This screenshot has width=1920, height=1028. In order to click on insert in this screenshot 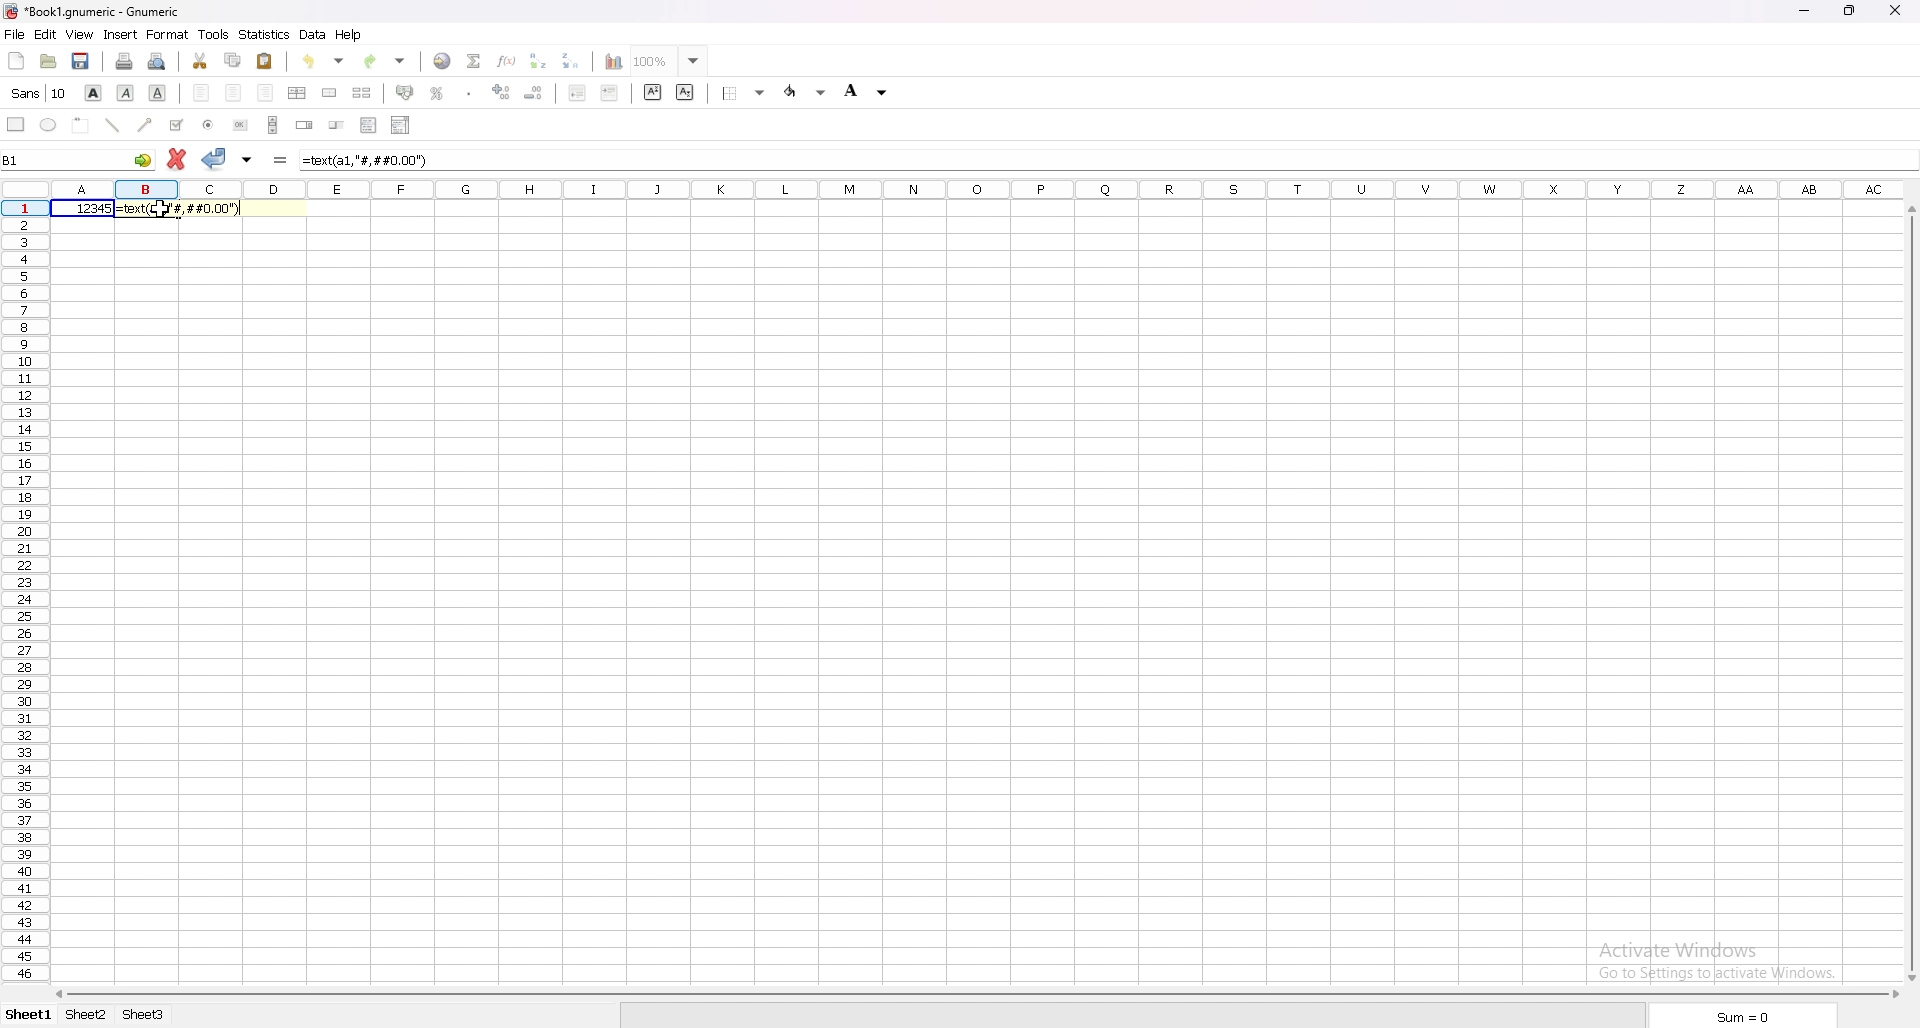, I will do `click(121, 35)`.